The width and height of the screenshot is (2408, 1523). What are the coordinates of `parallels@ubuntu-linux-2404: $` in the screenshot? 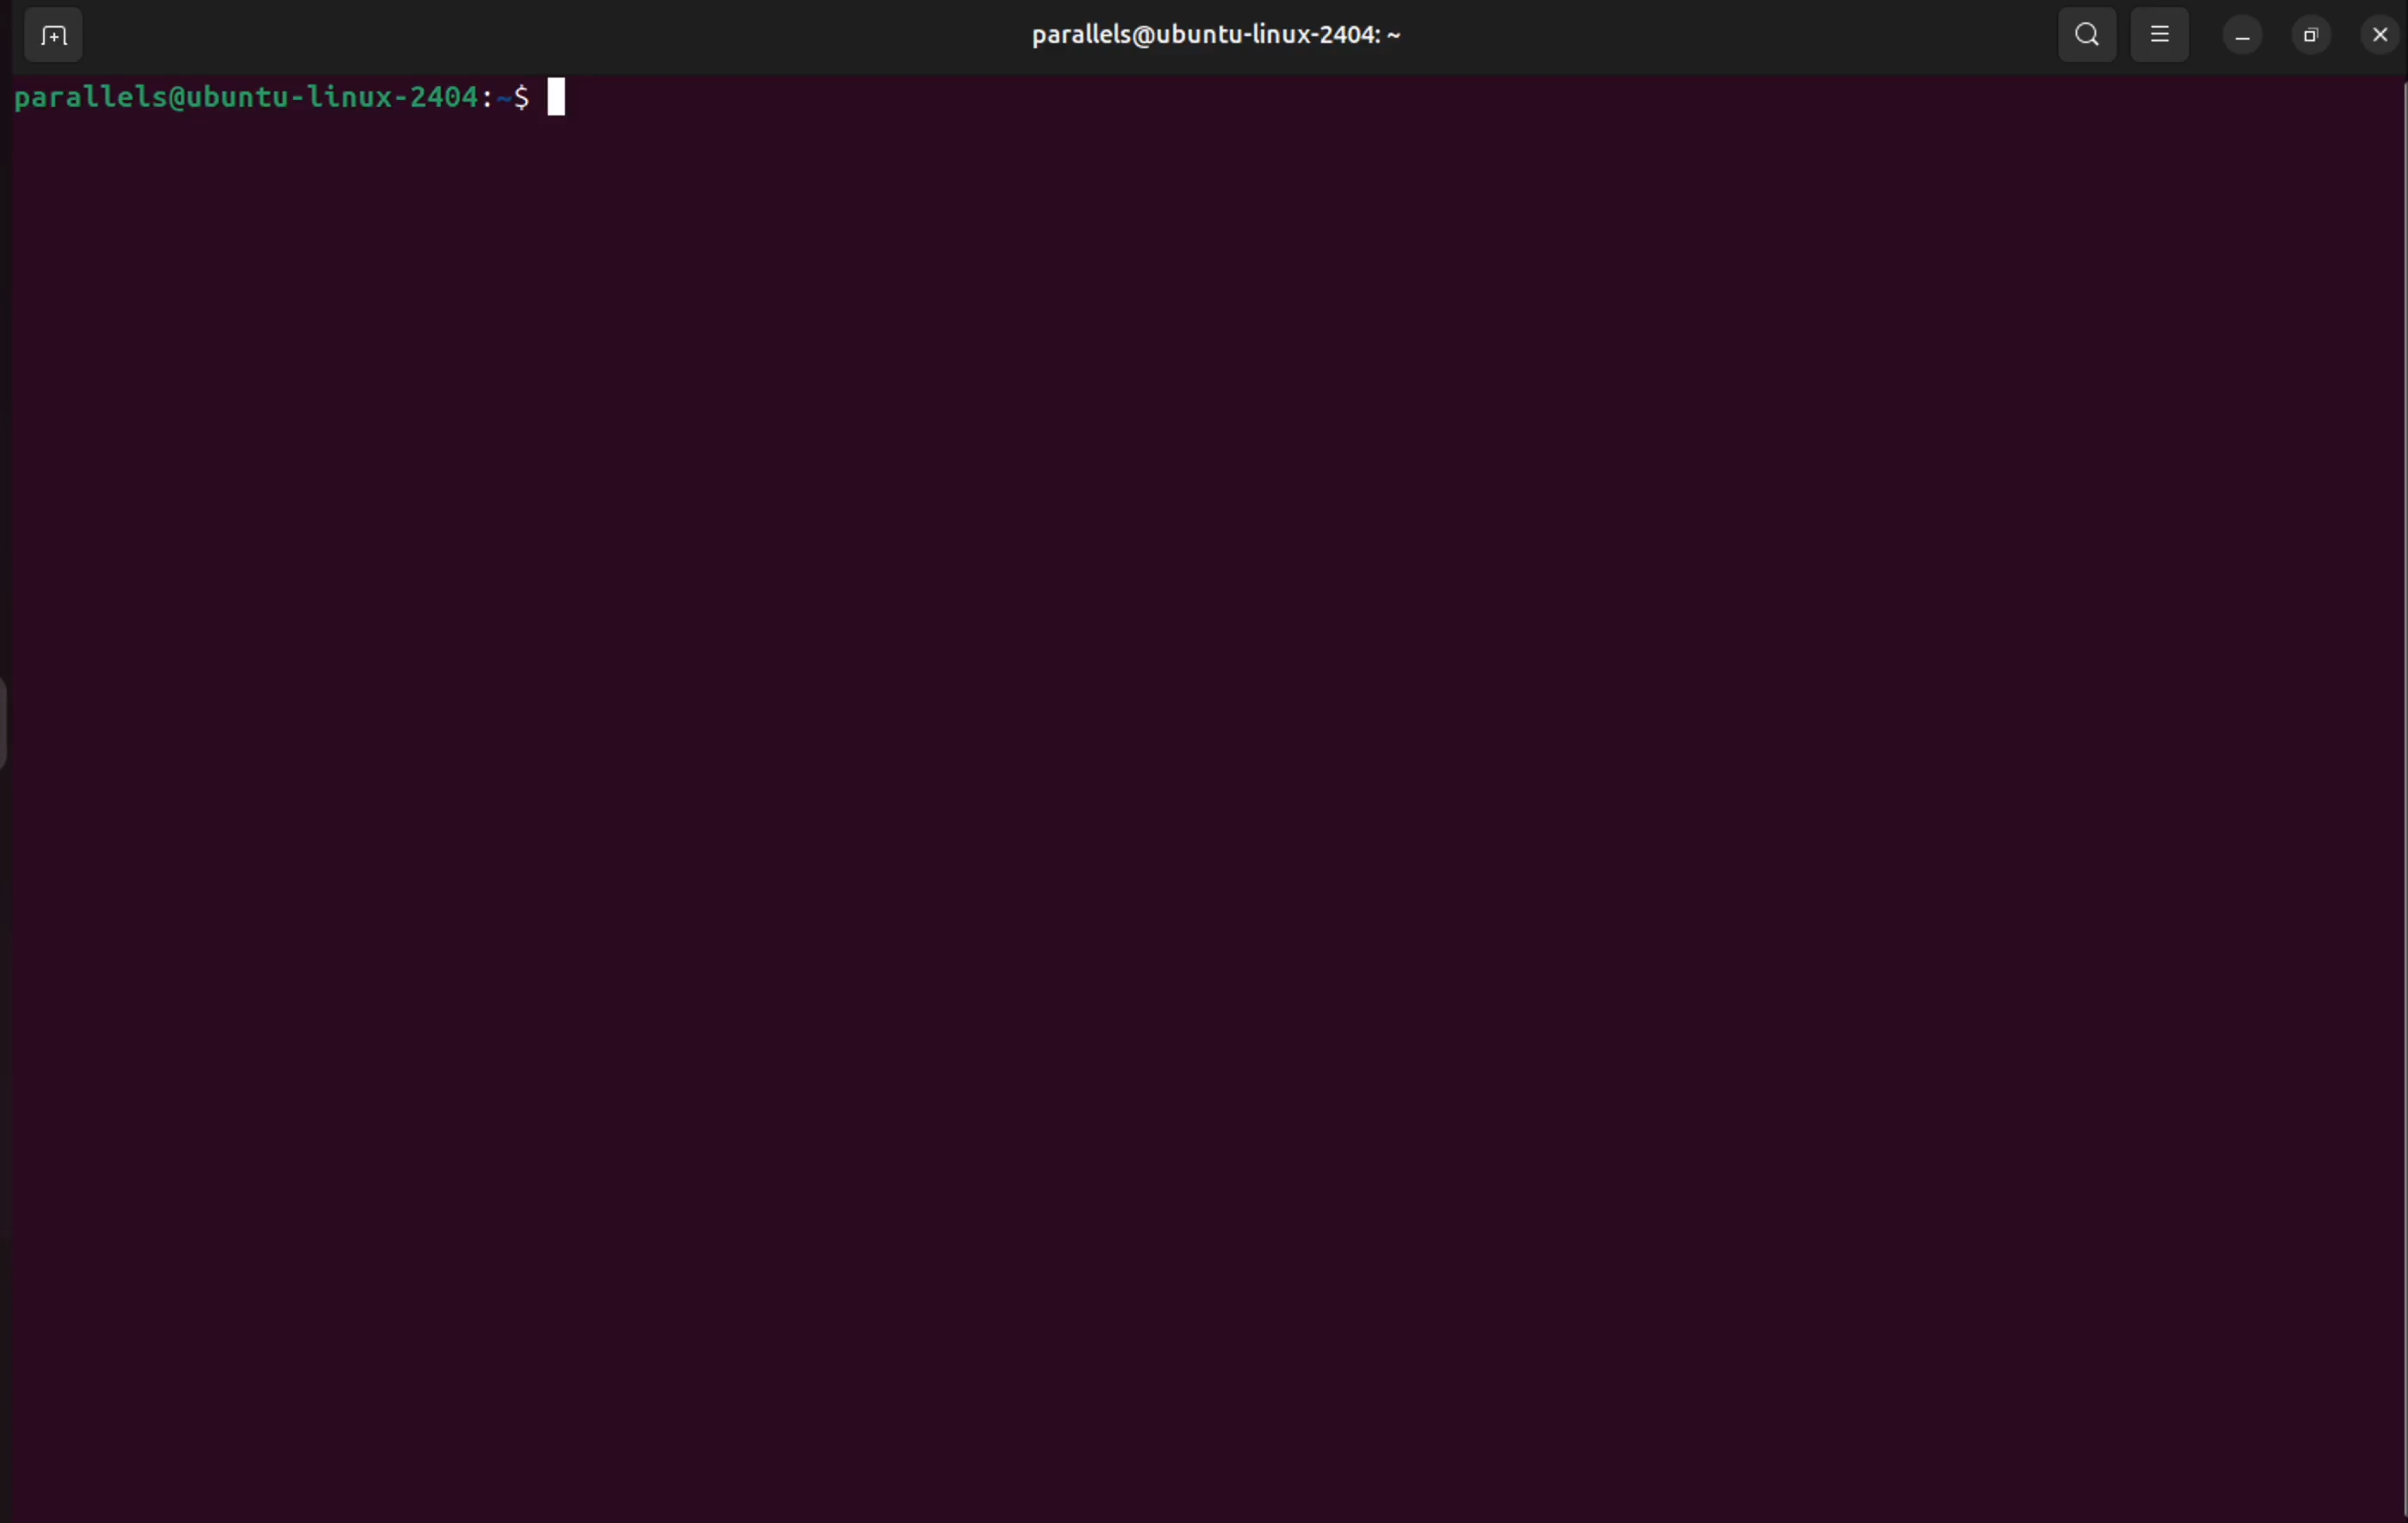 It's located at (370, 102).